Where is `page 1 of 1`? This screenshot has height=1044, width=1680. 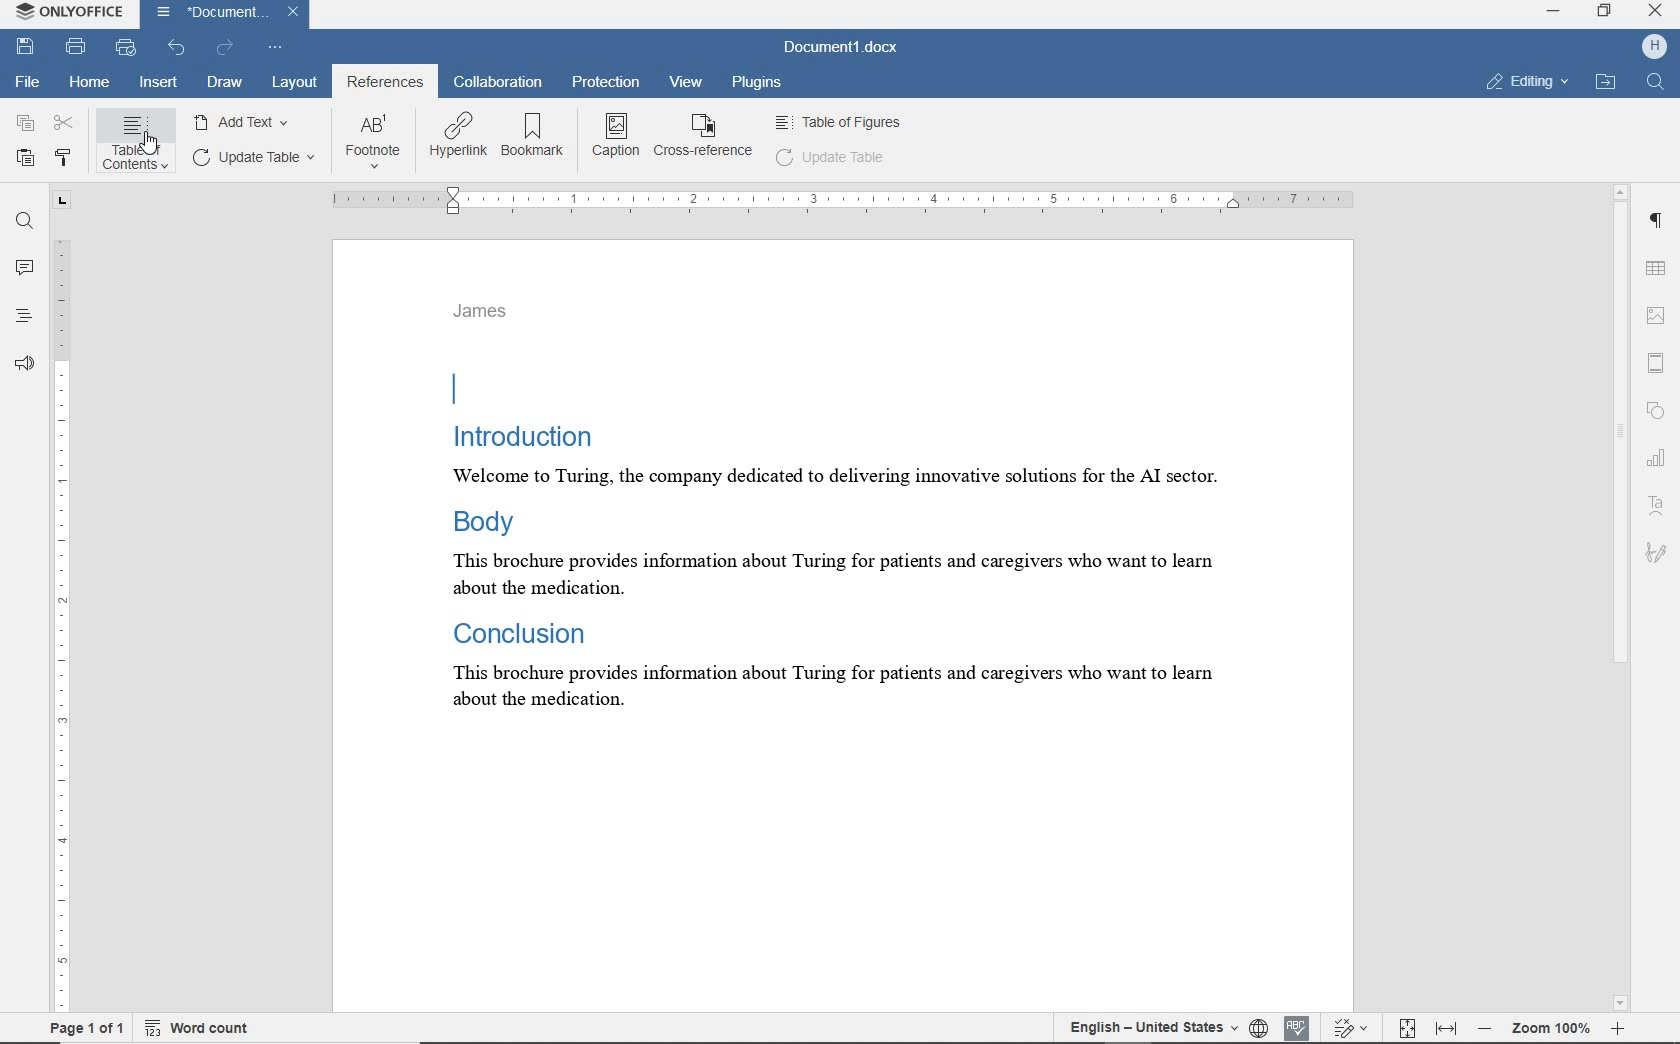 page 1 of 1 is located at coordinates (87, 1030).